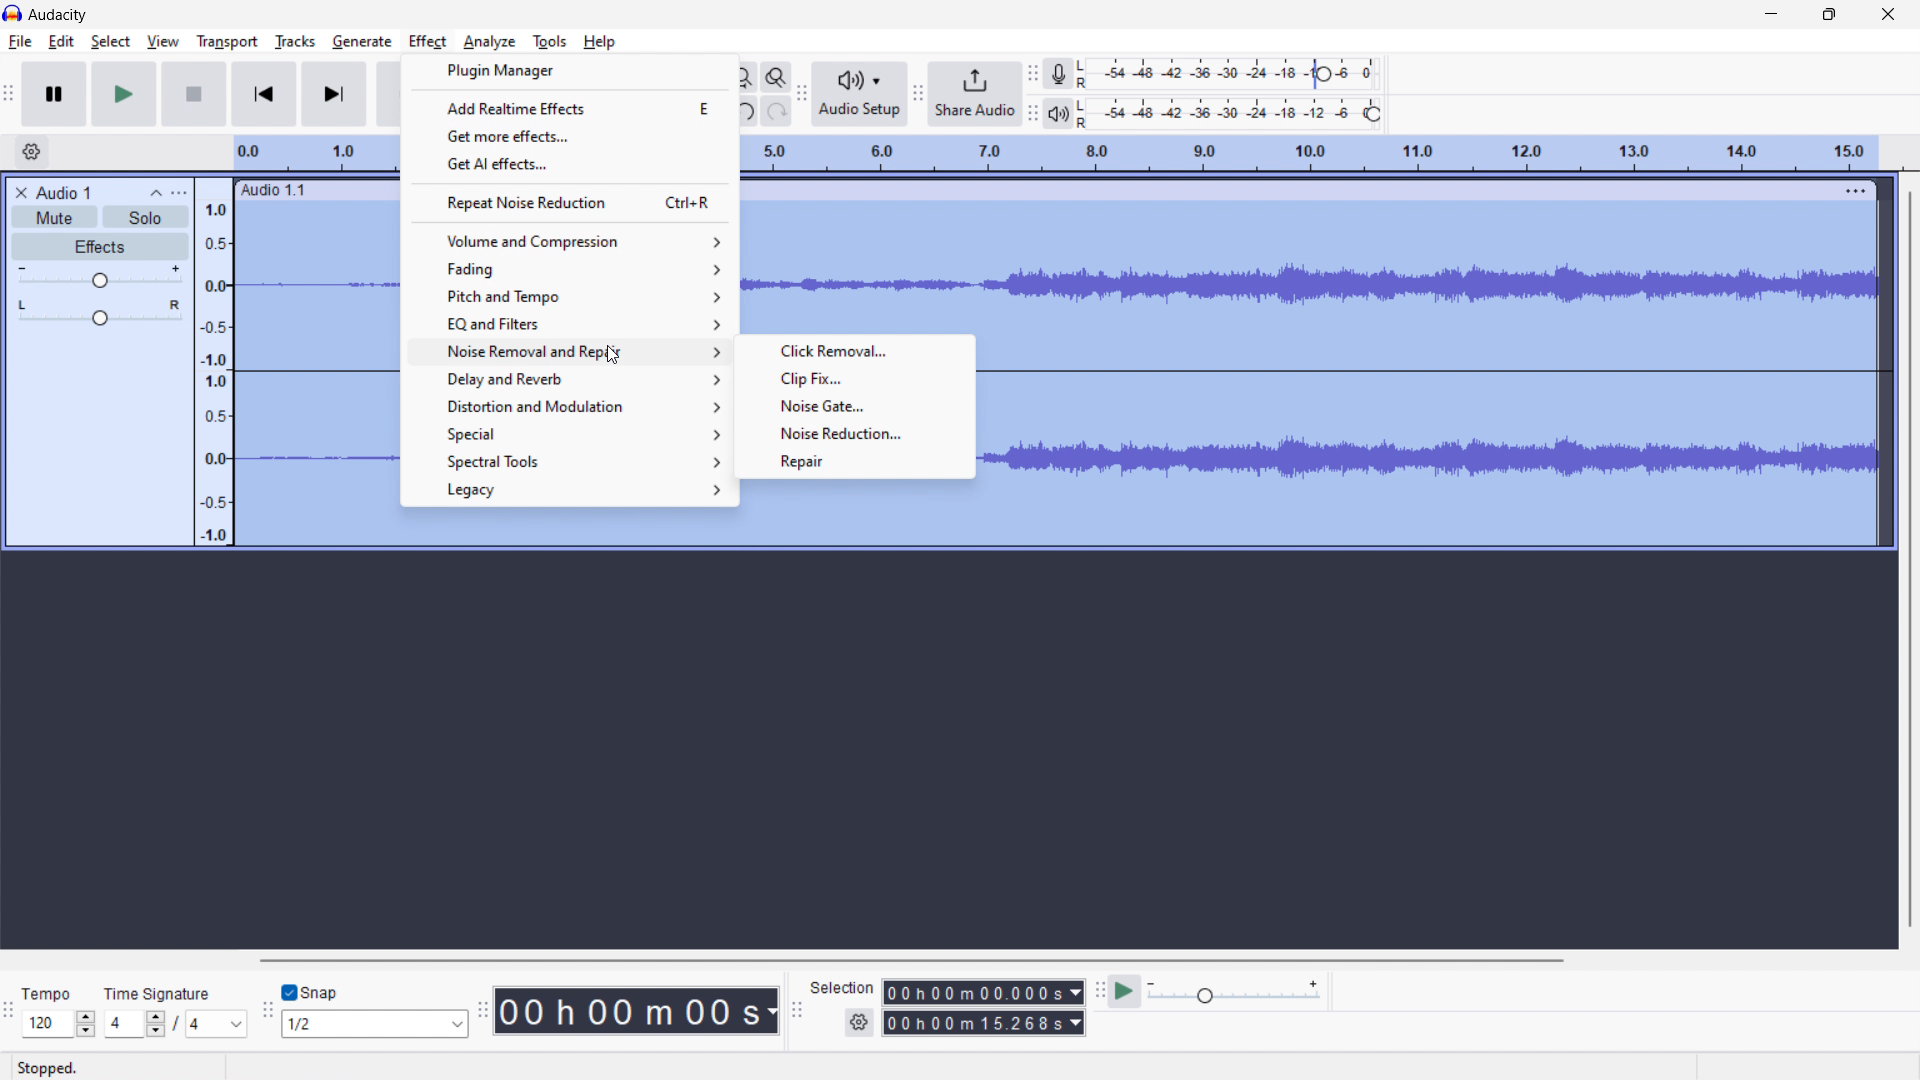 The width and height of the screenshot is (1920, 1080). I want to click on horizontal scrollbar, so click(912, 961).